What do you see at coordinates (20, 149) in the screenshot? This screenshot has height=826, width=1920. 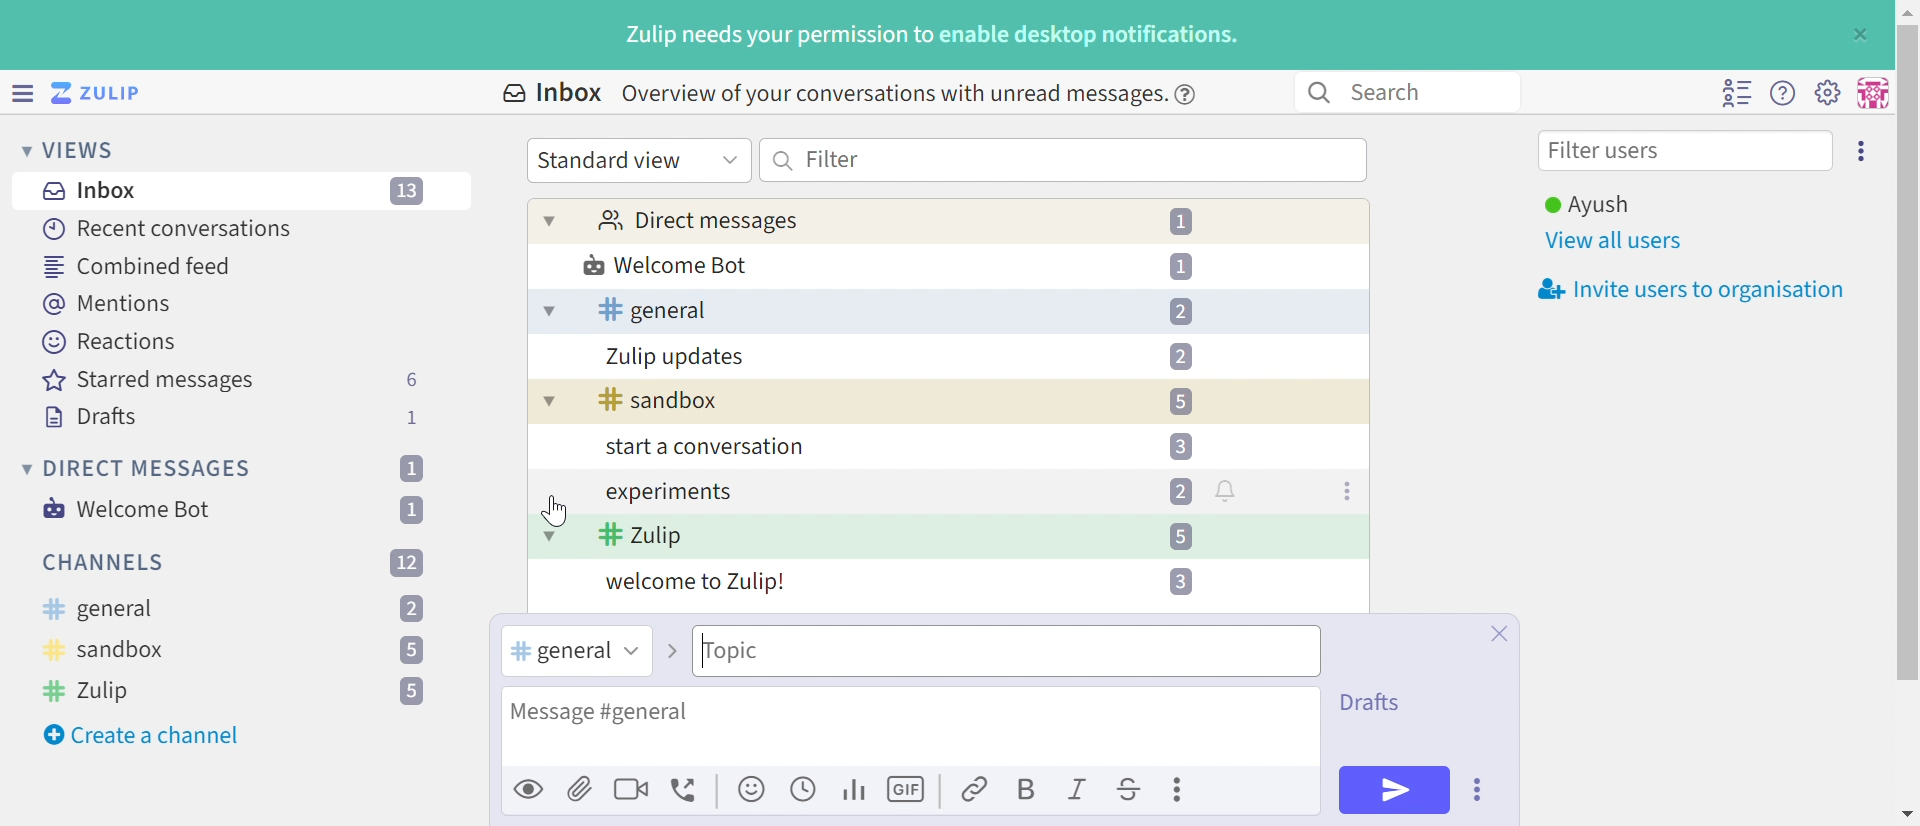 I see `Drop Down` at bounding box center [20, 149].